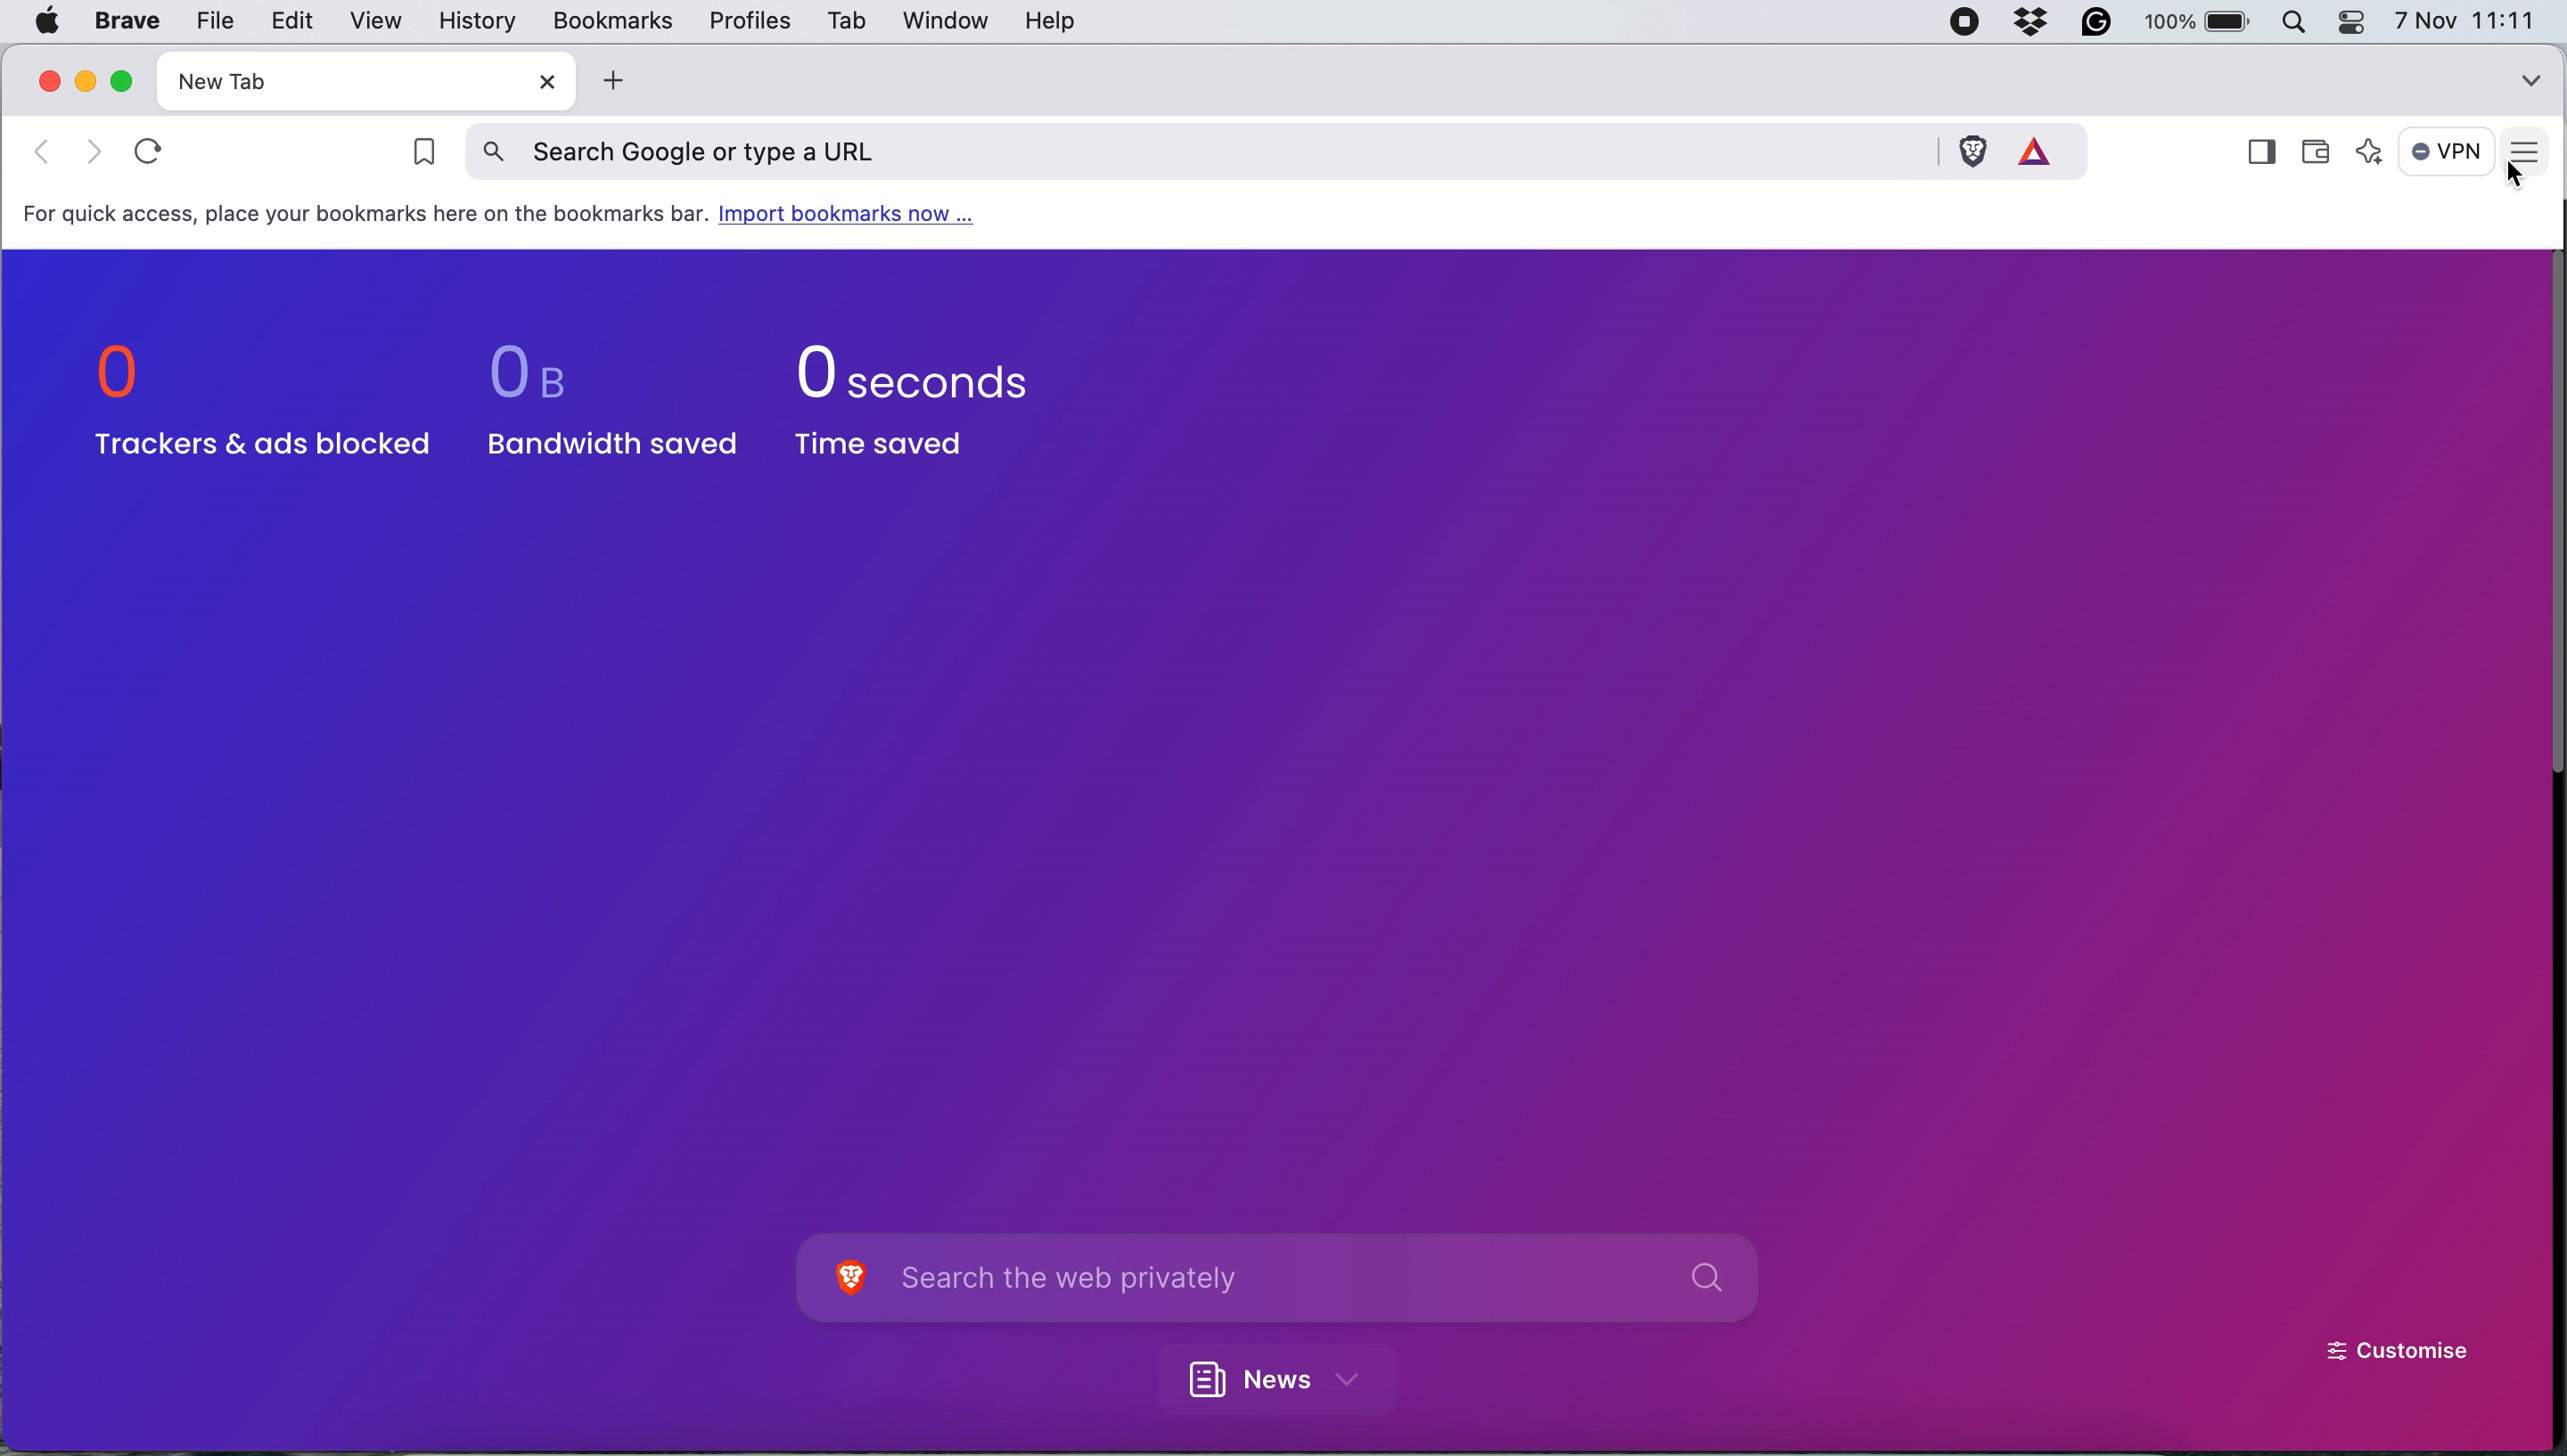  Describe the element at coordinates (2103, 23) in the screenshot. I see `grammarly` at that location.